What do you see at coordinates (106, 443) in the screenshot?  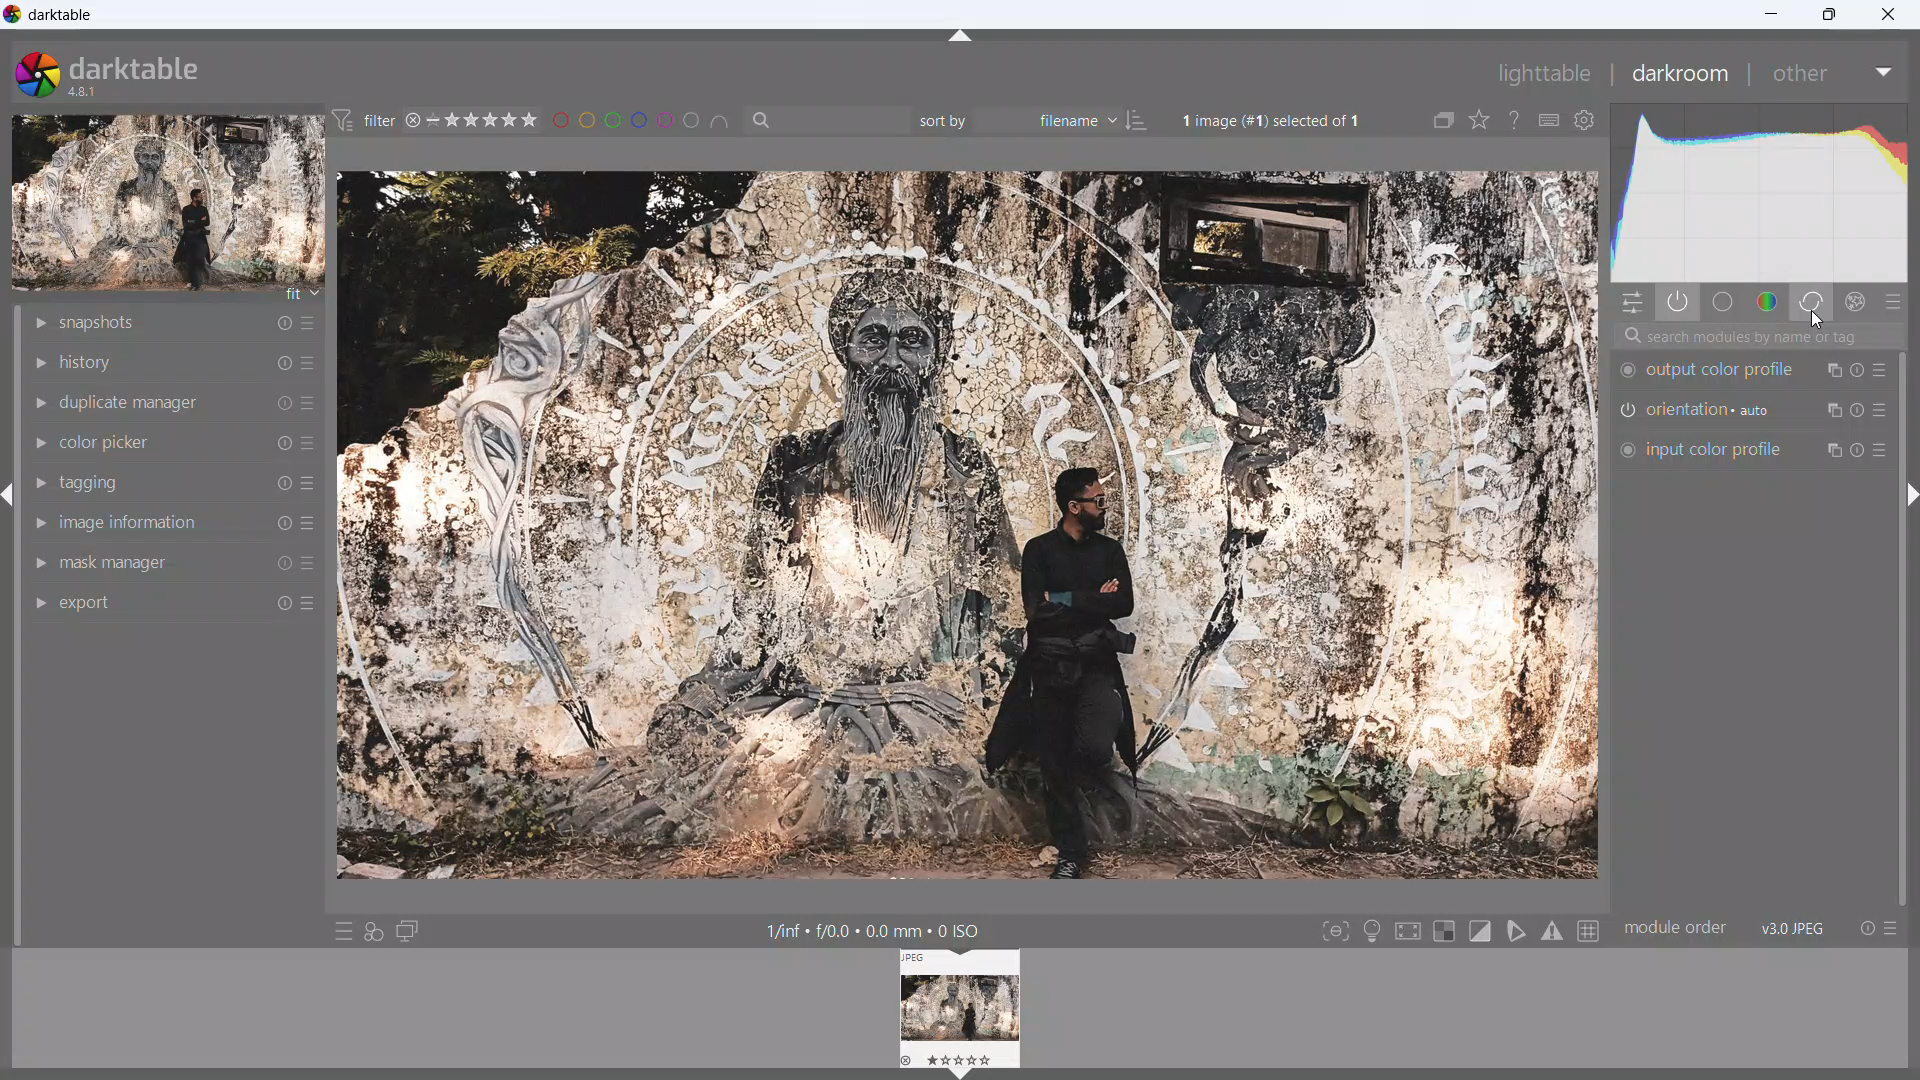 I see `color picker` at bounding box center [106, 443].